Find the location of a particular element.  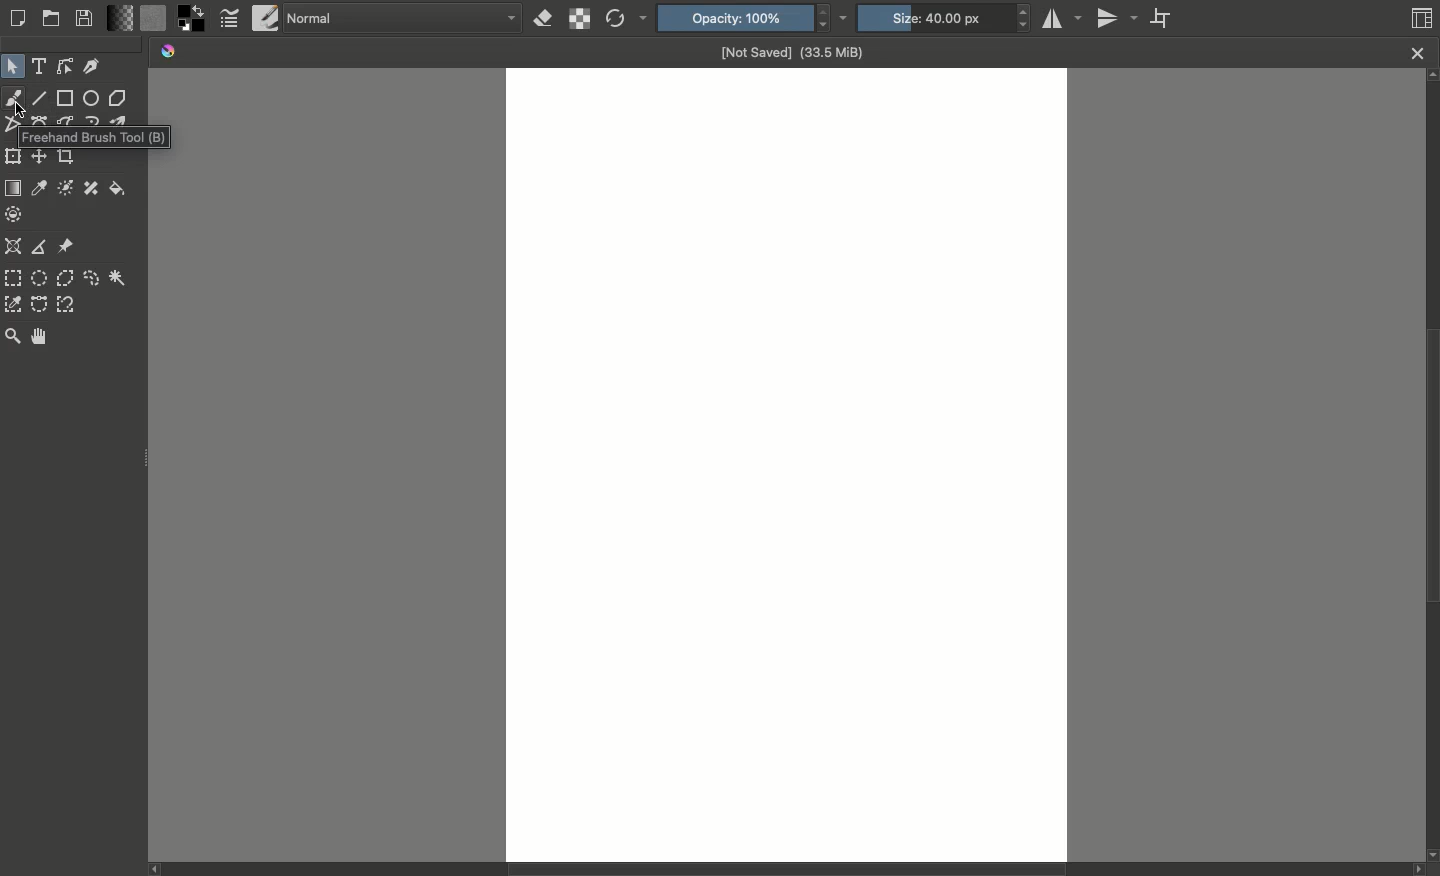

Scroll bar is located at coordinates (1431, 467).